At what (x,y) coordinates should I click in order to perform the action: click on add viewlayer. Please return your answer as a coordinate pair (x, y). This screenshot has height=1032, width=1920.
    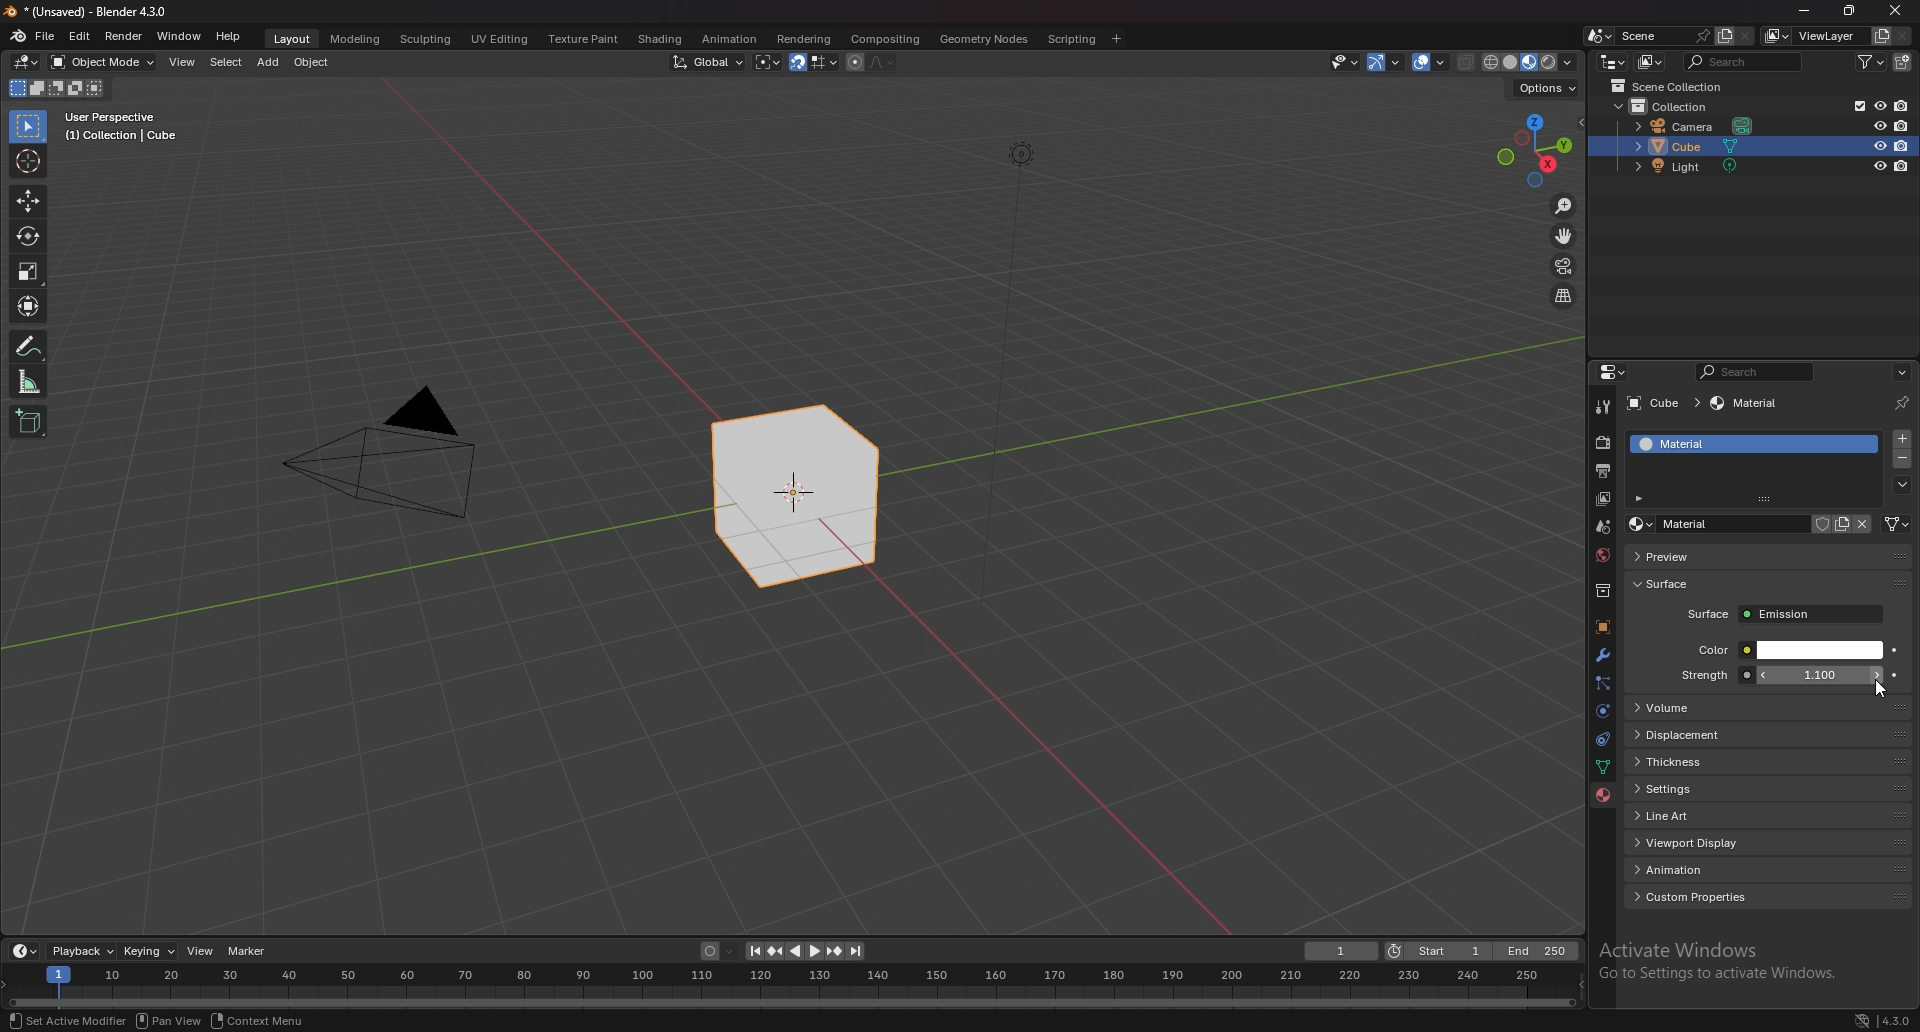
    Looking at the image, I should click on (1882, 35).